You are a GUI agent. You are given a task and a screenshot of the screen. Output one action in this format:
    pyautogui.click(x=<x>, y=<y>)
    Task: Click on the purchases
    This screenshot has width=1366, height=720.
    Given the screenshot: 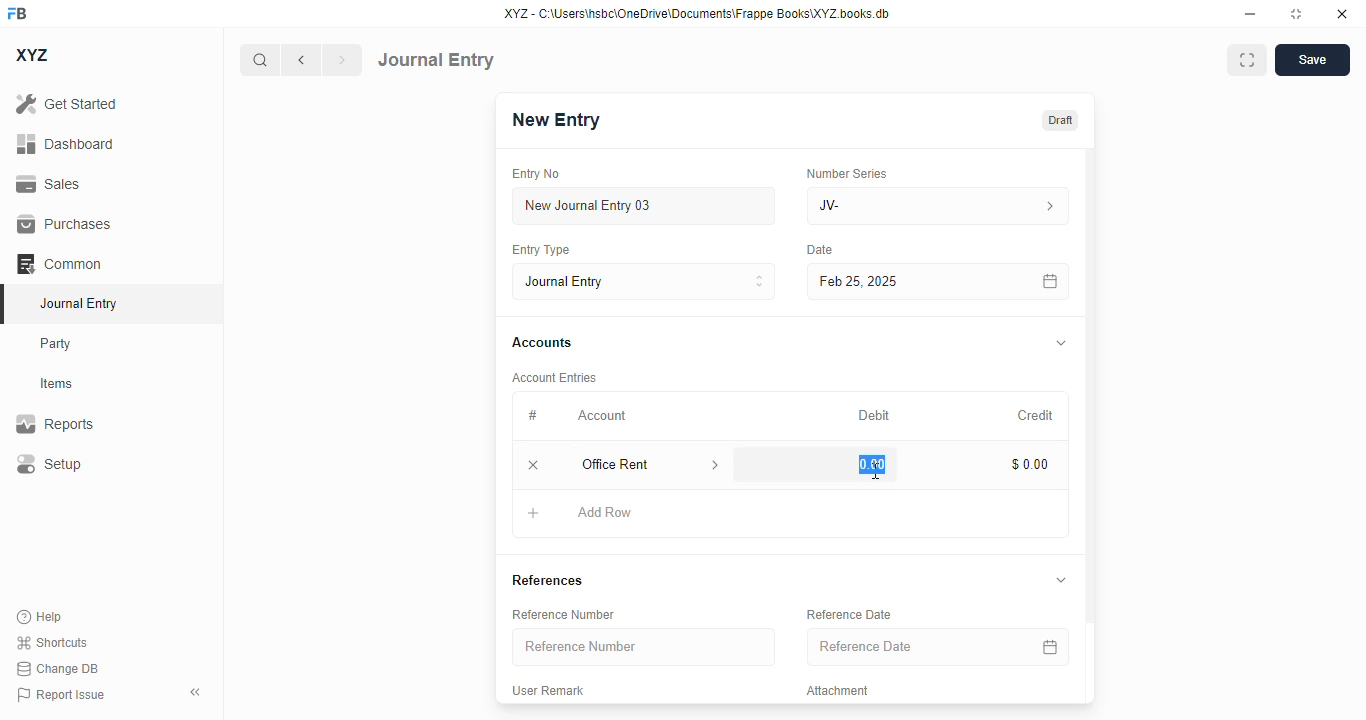 What is the action you would take?
    pyautogui.click(x=65, y=224)
    